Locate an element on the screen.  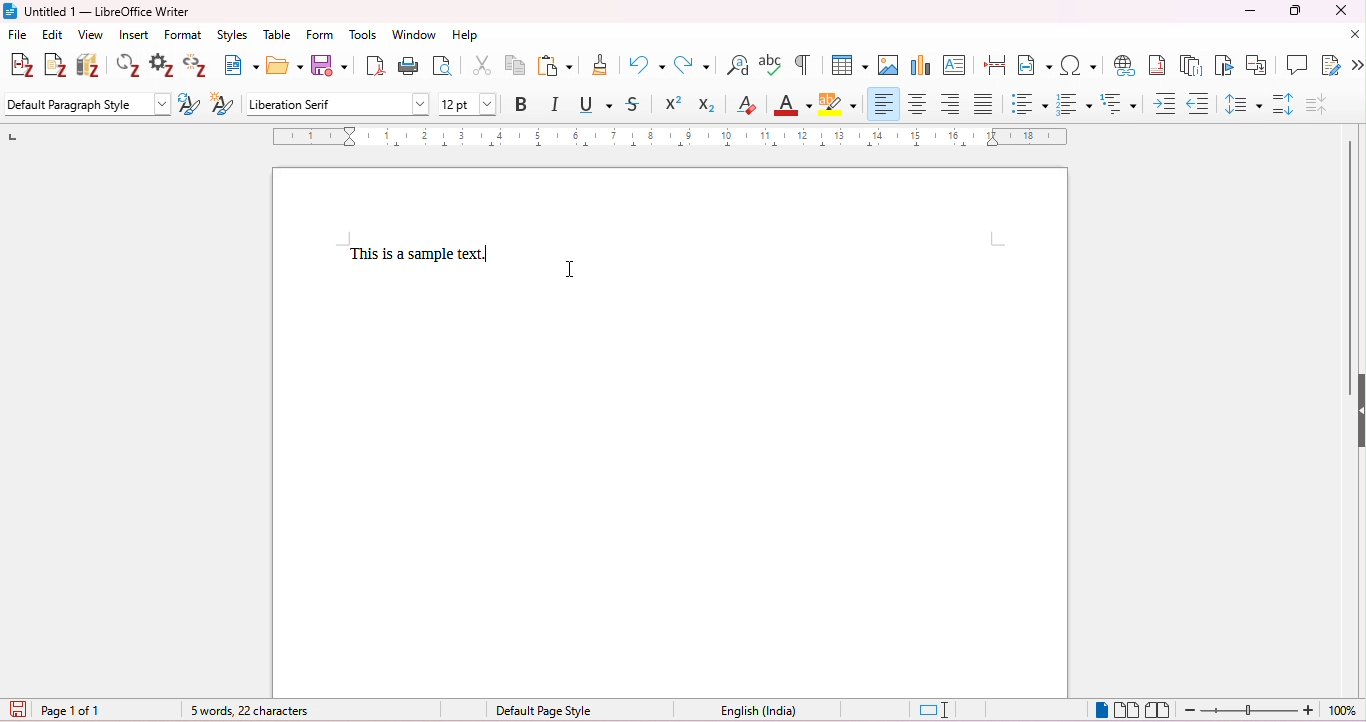
underline is located at coordinates (591, 104).